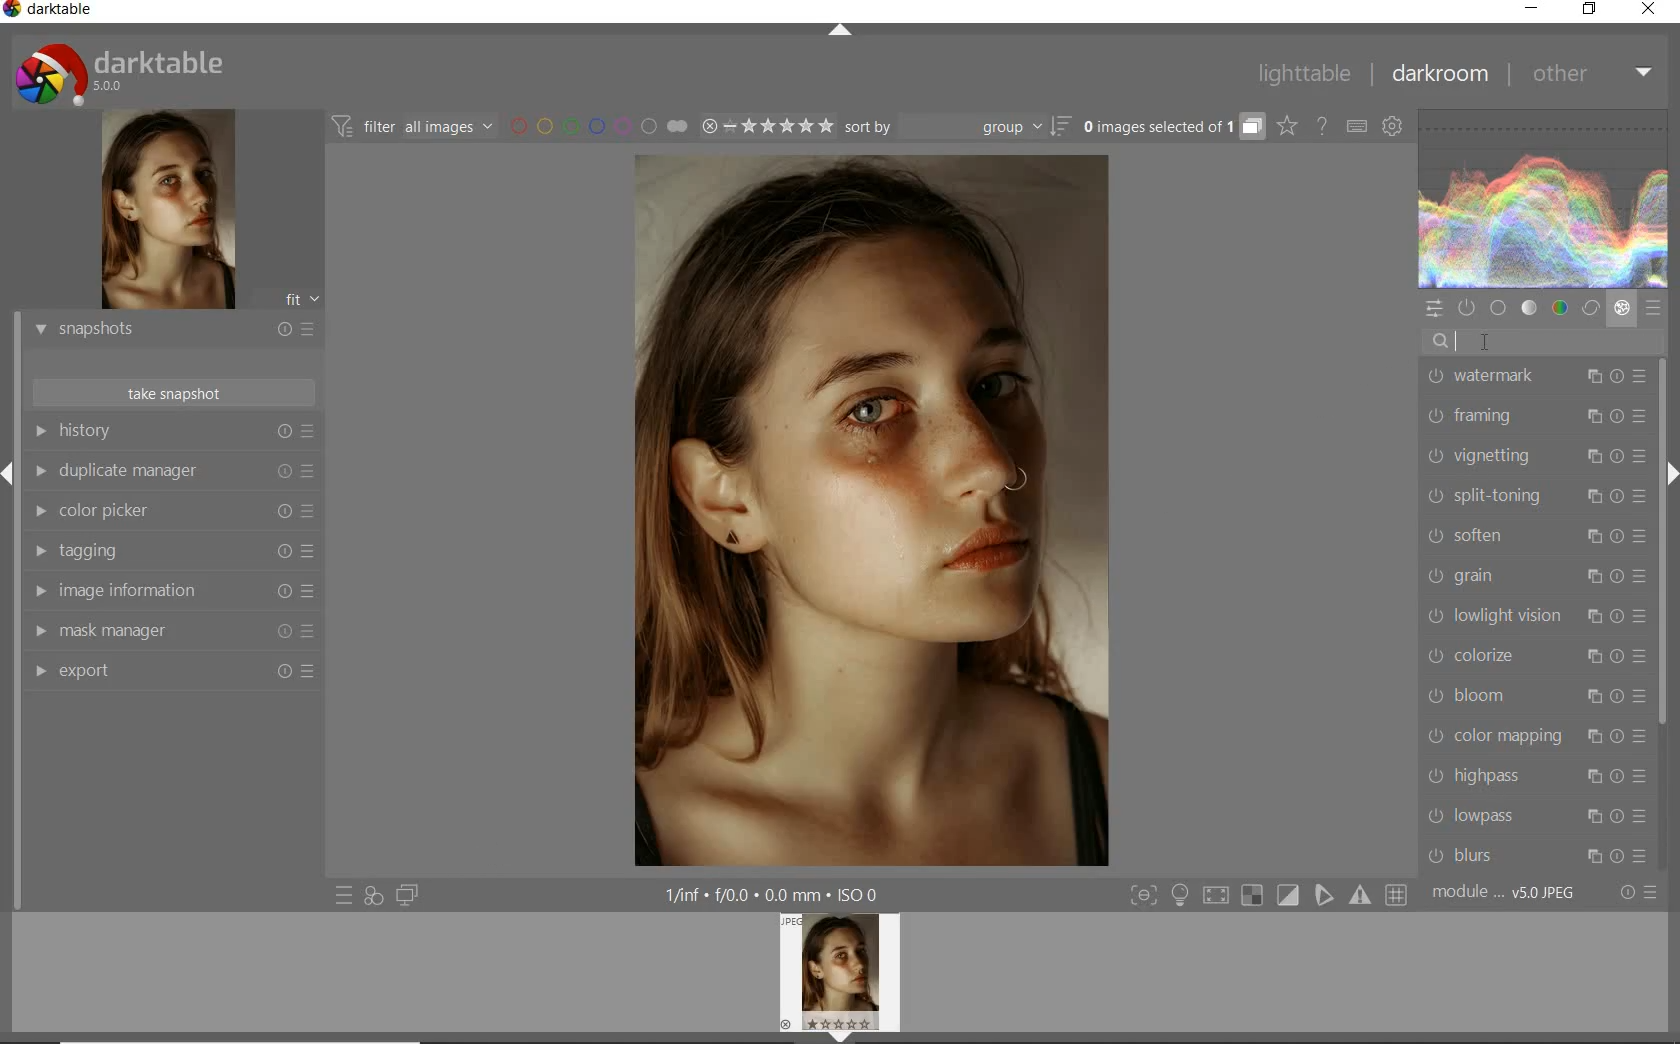  I want to click on reset or presets & preferences, so click(1640, 893).